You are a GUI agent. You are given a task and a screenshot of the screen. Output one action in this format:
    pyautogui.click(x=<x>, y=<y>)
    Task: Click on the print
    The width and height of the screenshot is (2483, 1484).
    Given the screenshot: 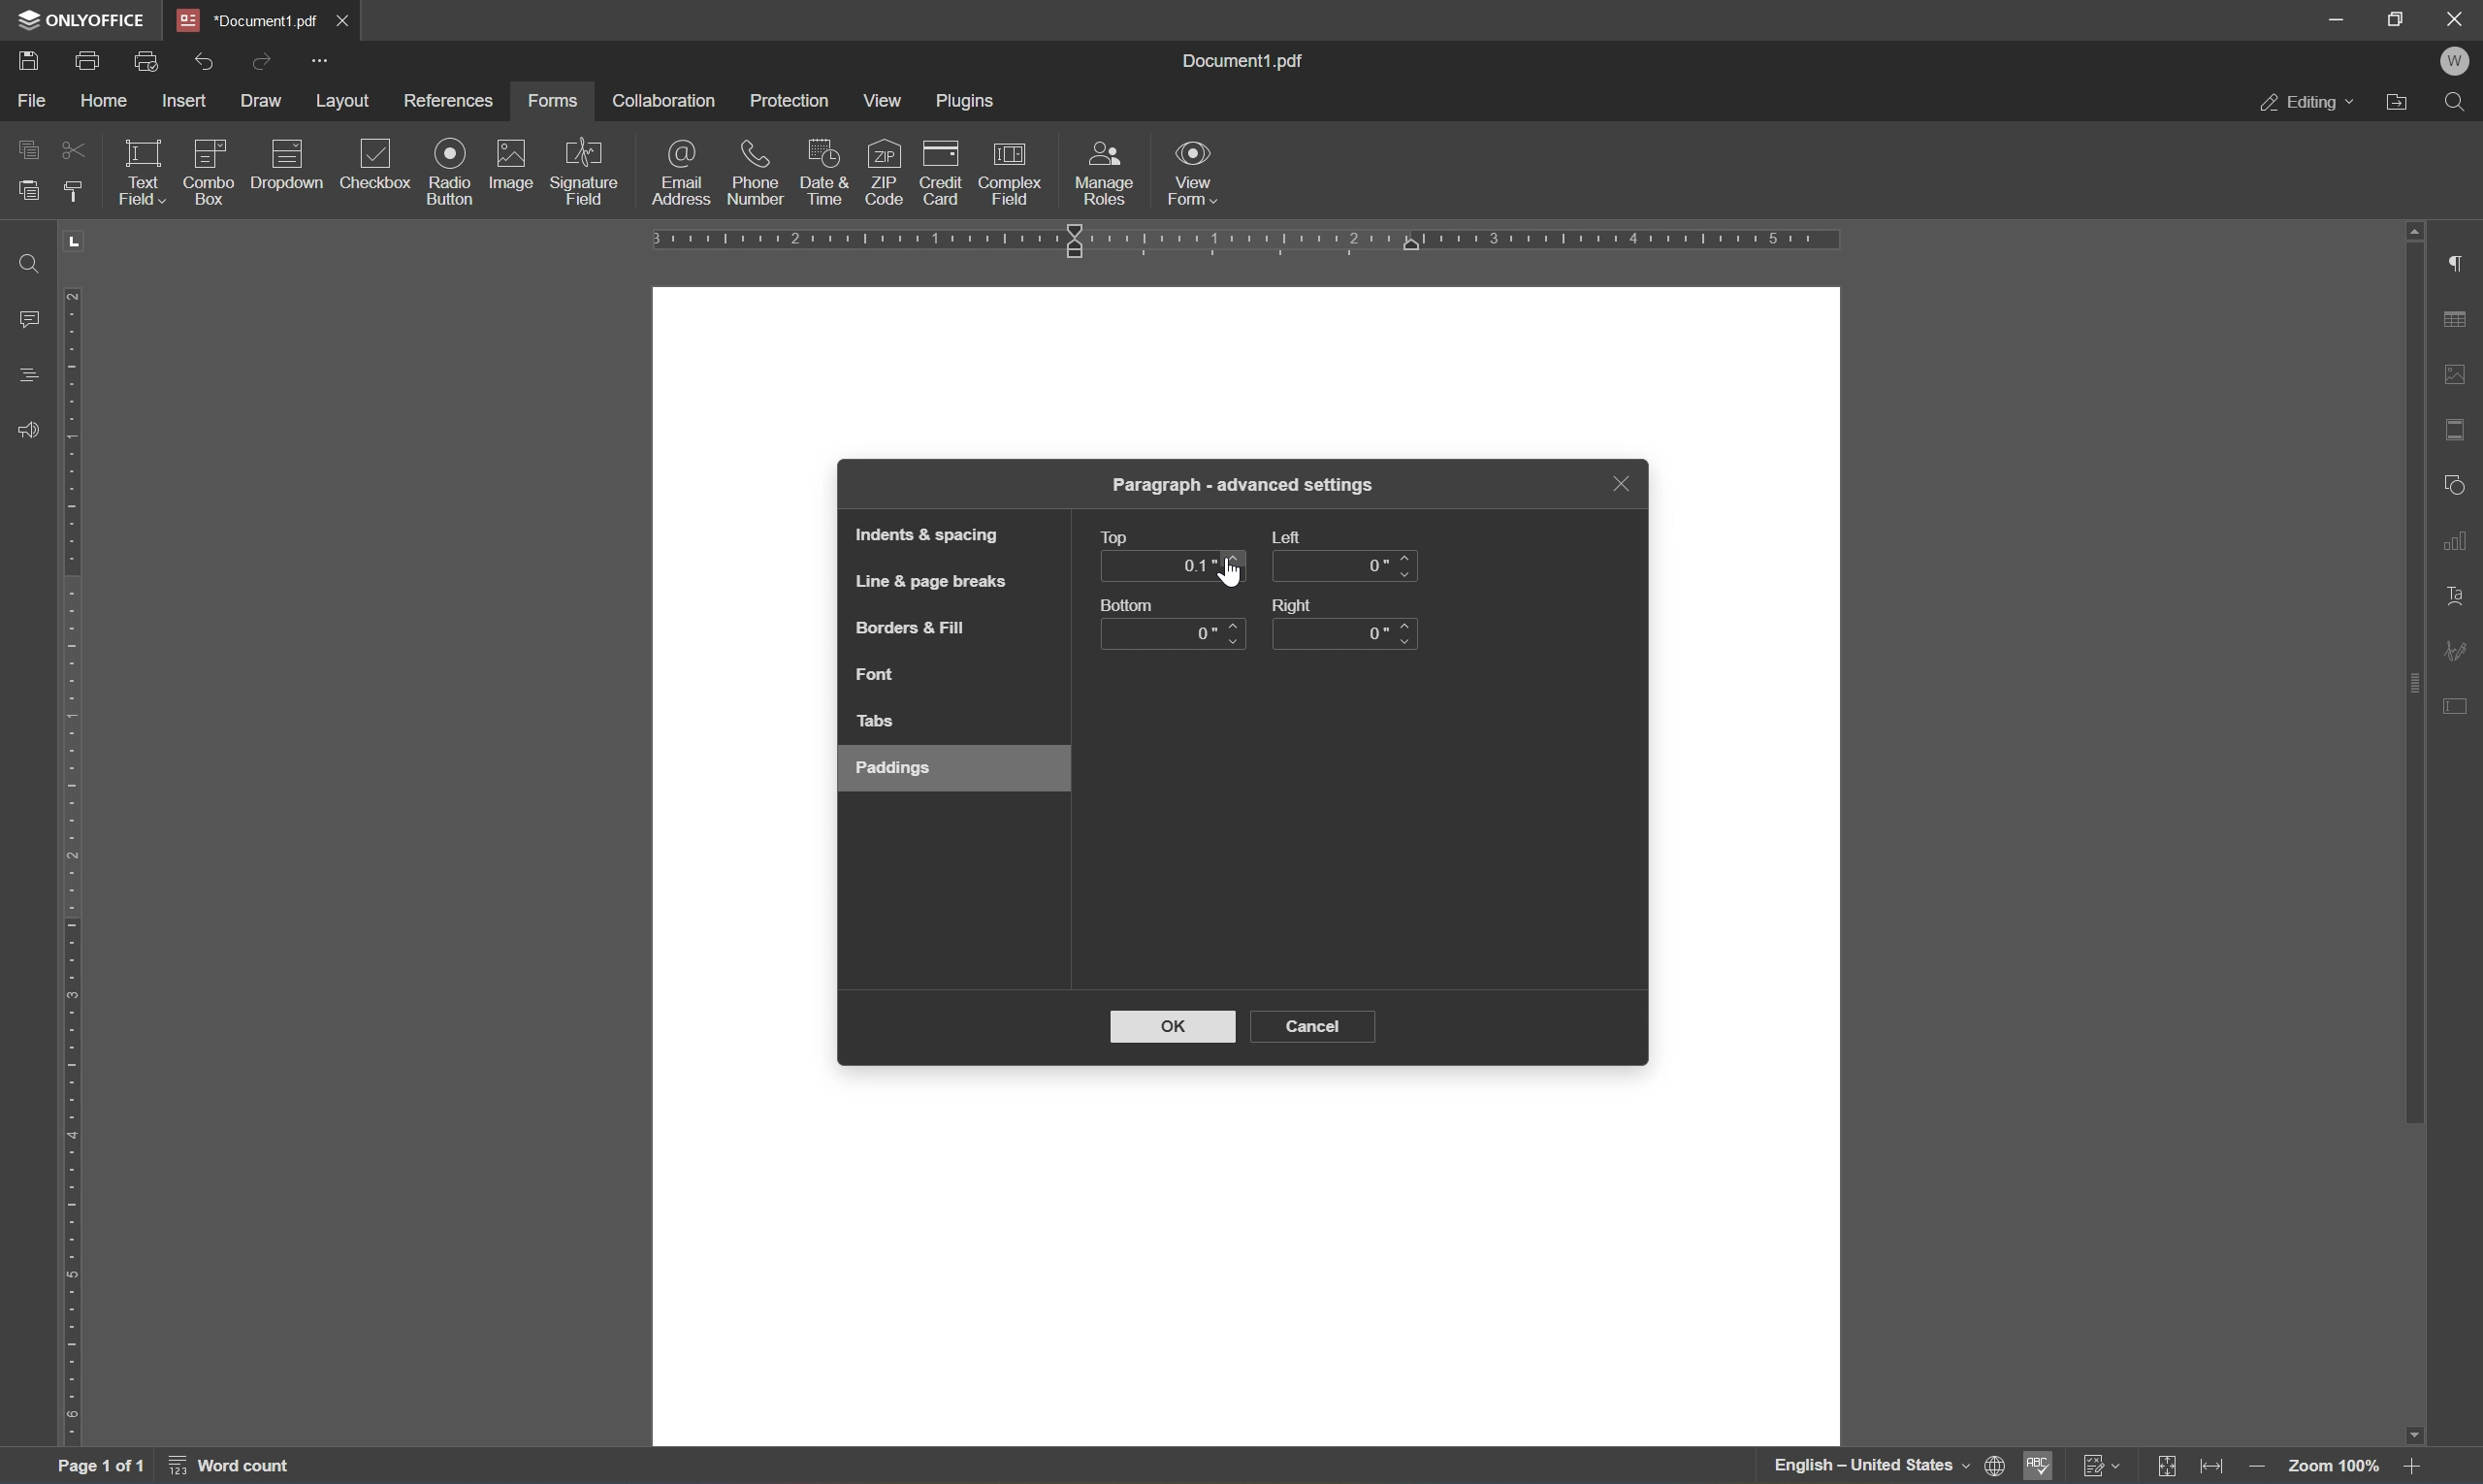 What is the action you would take?
    pyautogui.click(x=87, y=59)
    